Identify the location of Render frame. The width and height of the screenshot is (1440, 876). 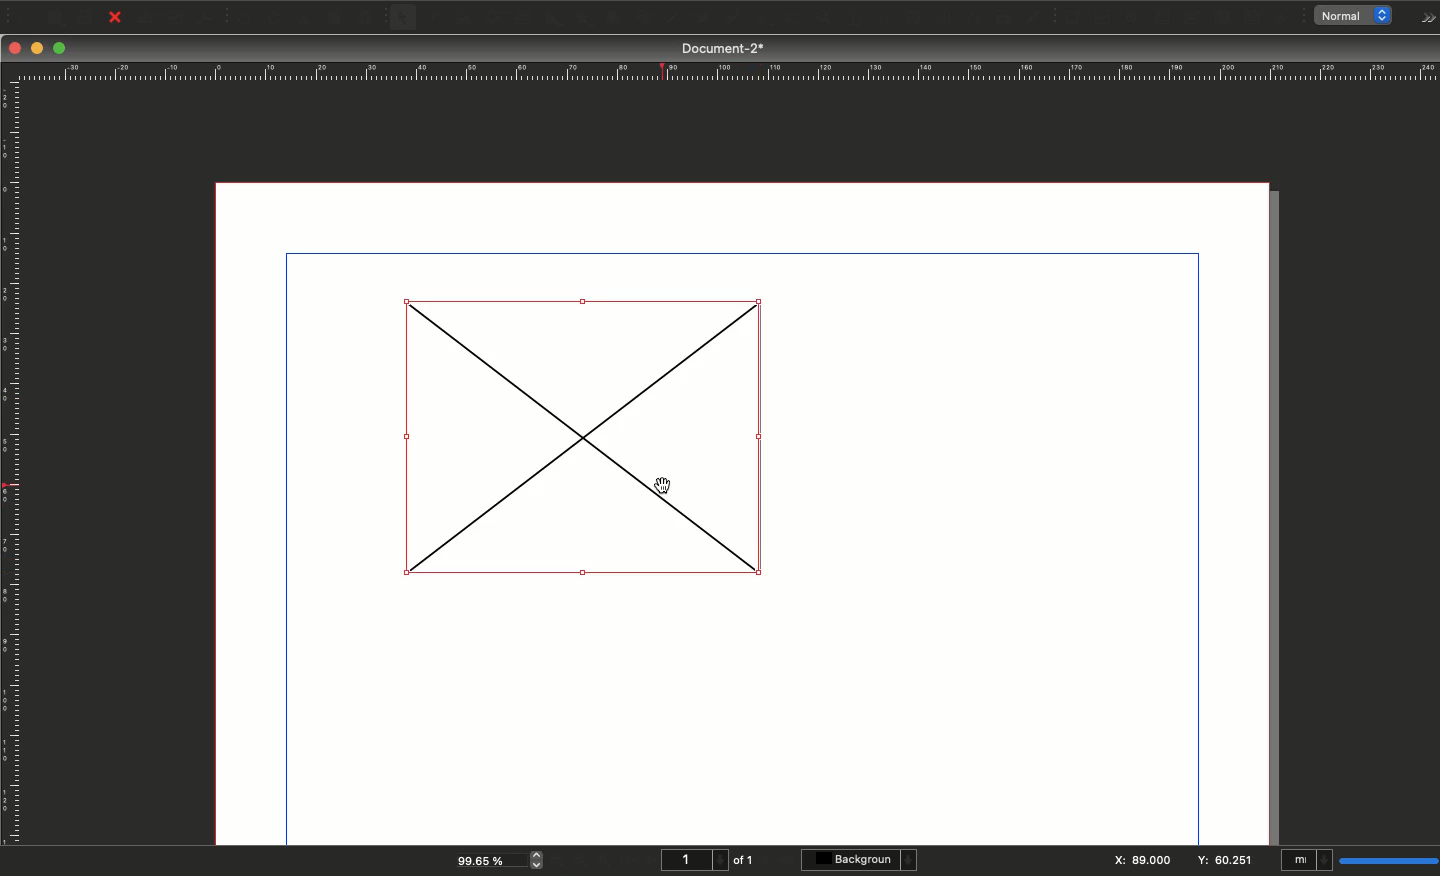
(491, 18).